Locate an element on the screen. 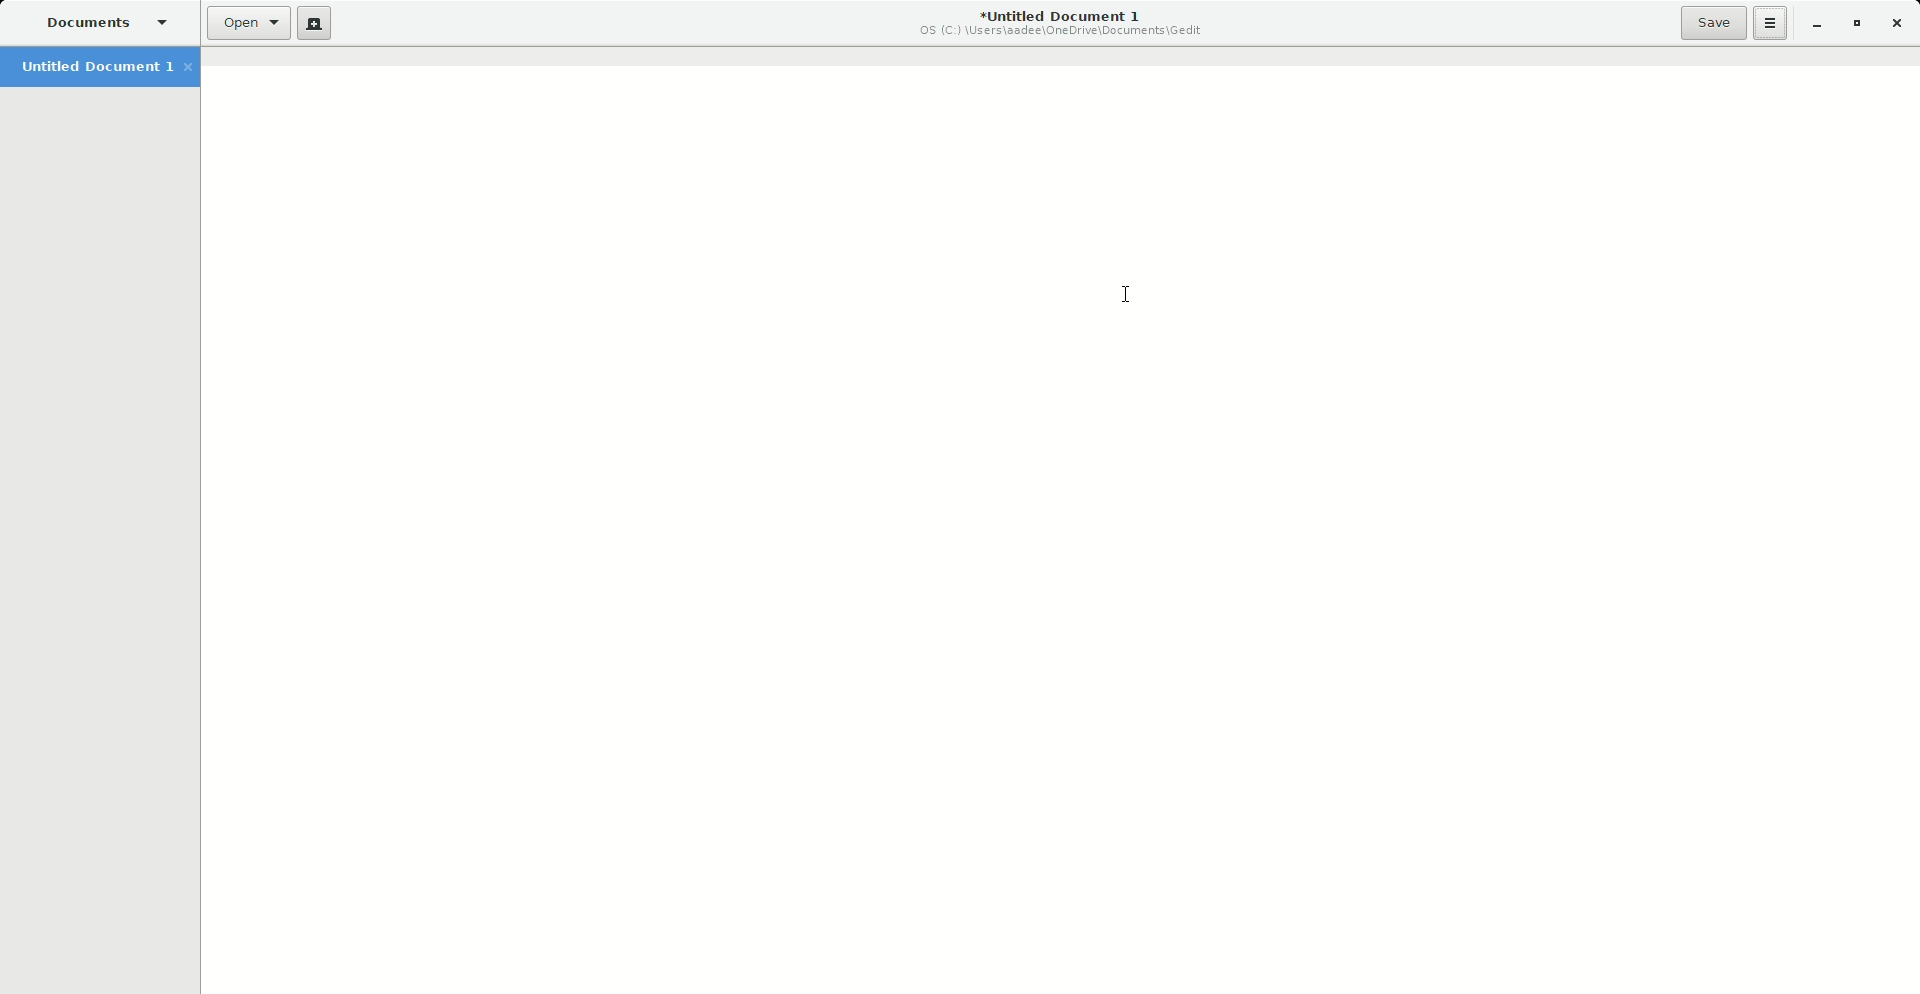 Image resolution: width=1920 pixels, height=994 pixels. New is located at coordinates (315, 26).